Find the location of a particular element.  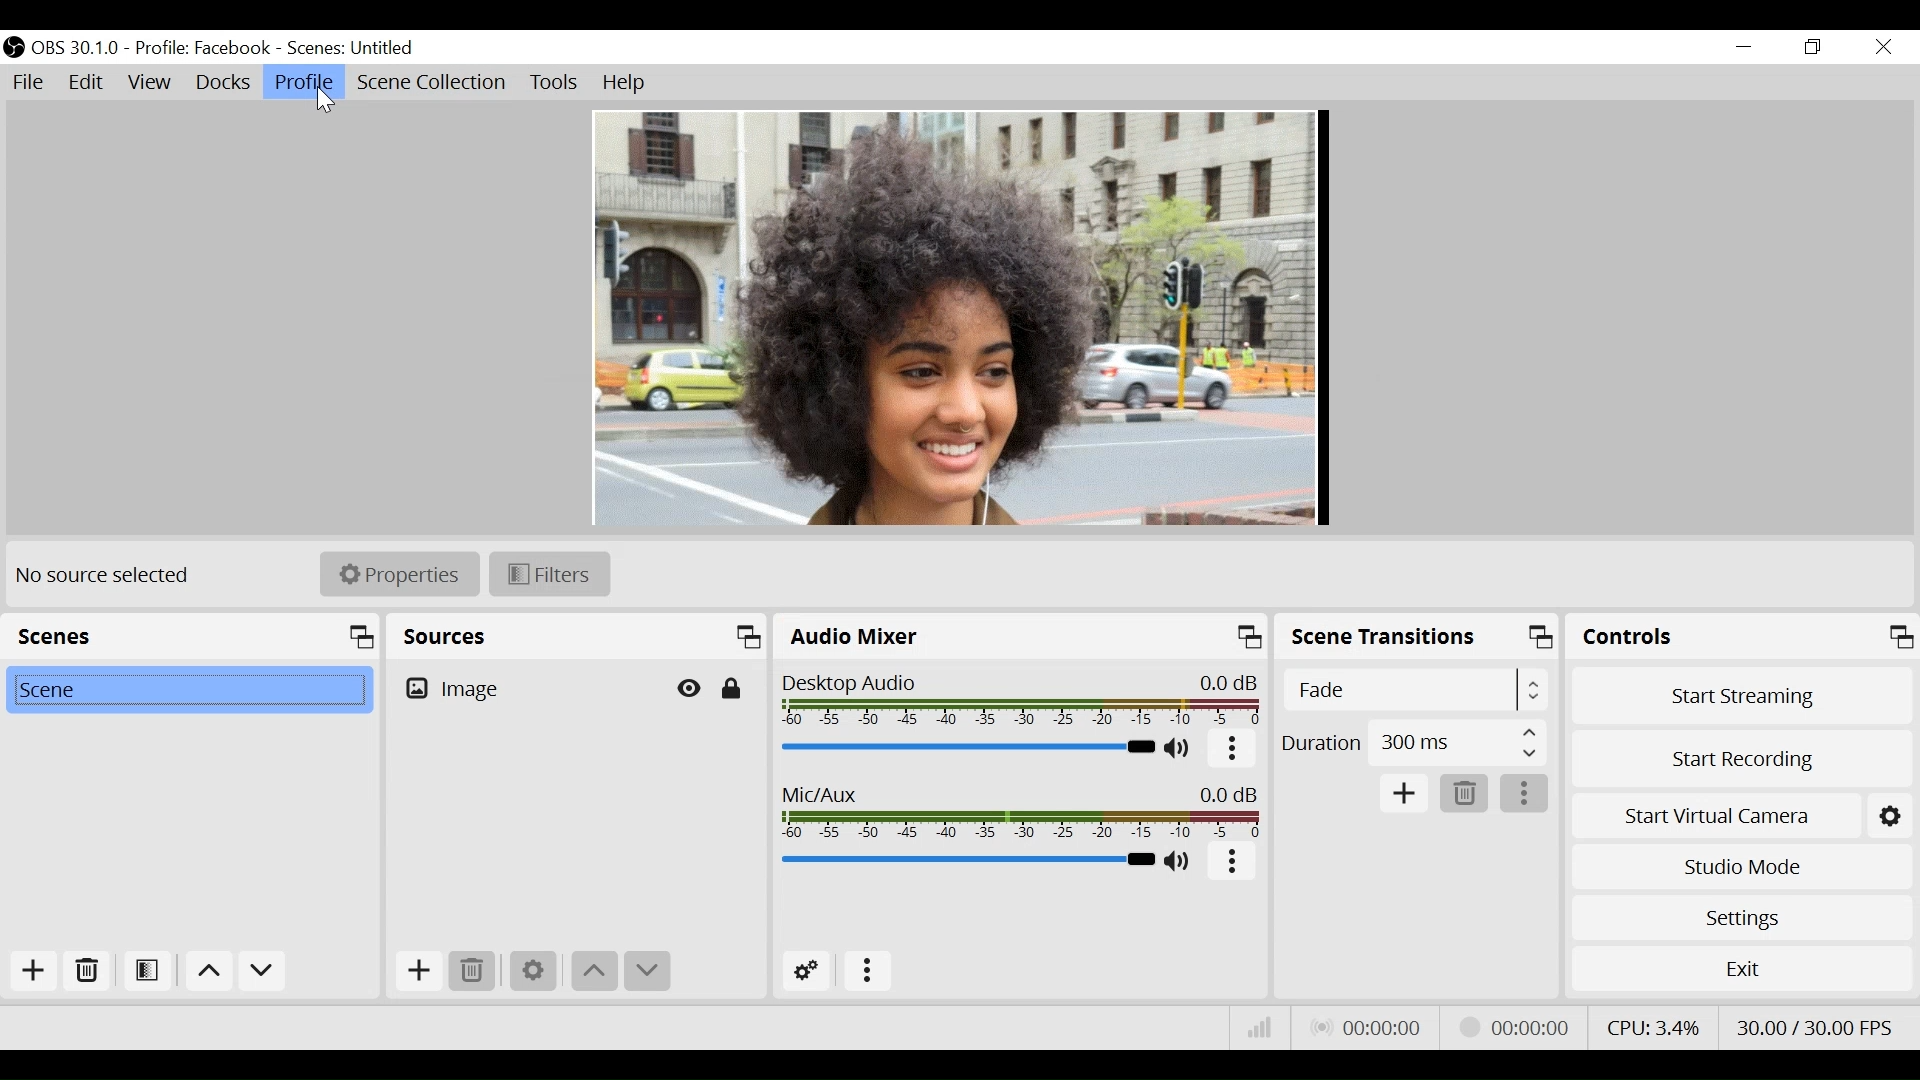

Desktop Audio is located at coordinates (1023, 702).